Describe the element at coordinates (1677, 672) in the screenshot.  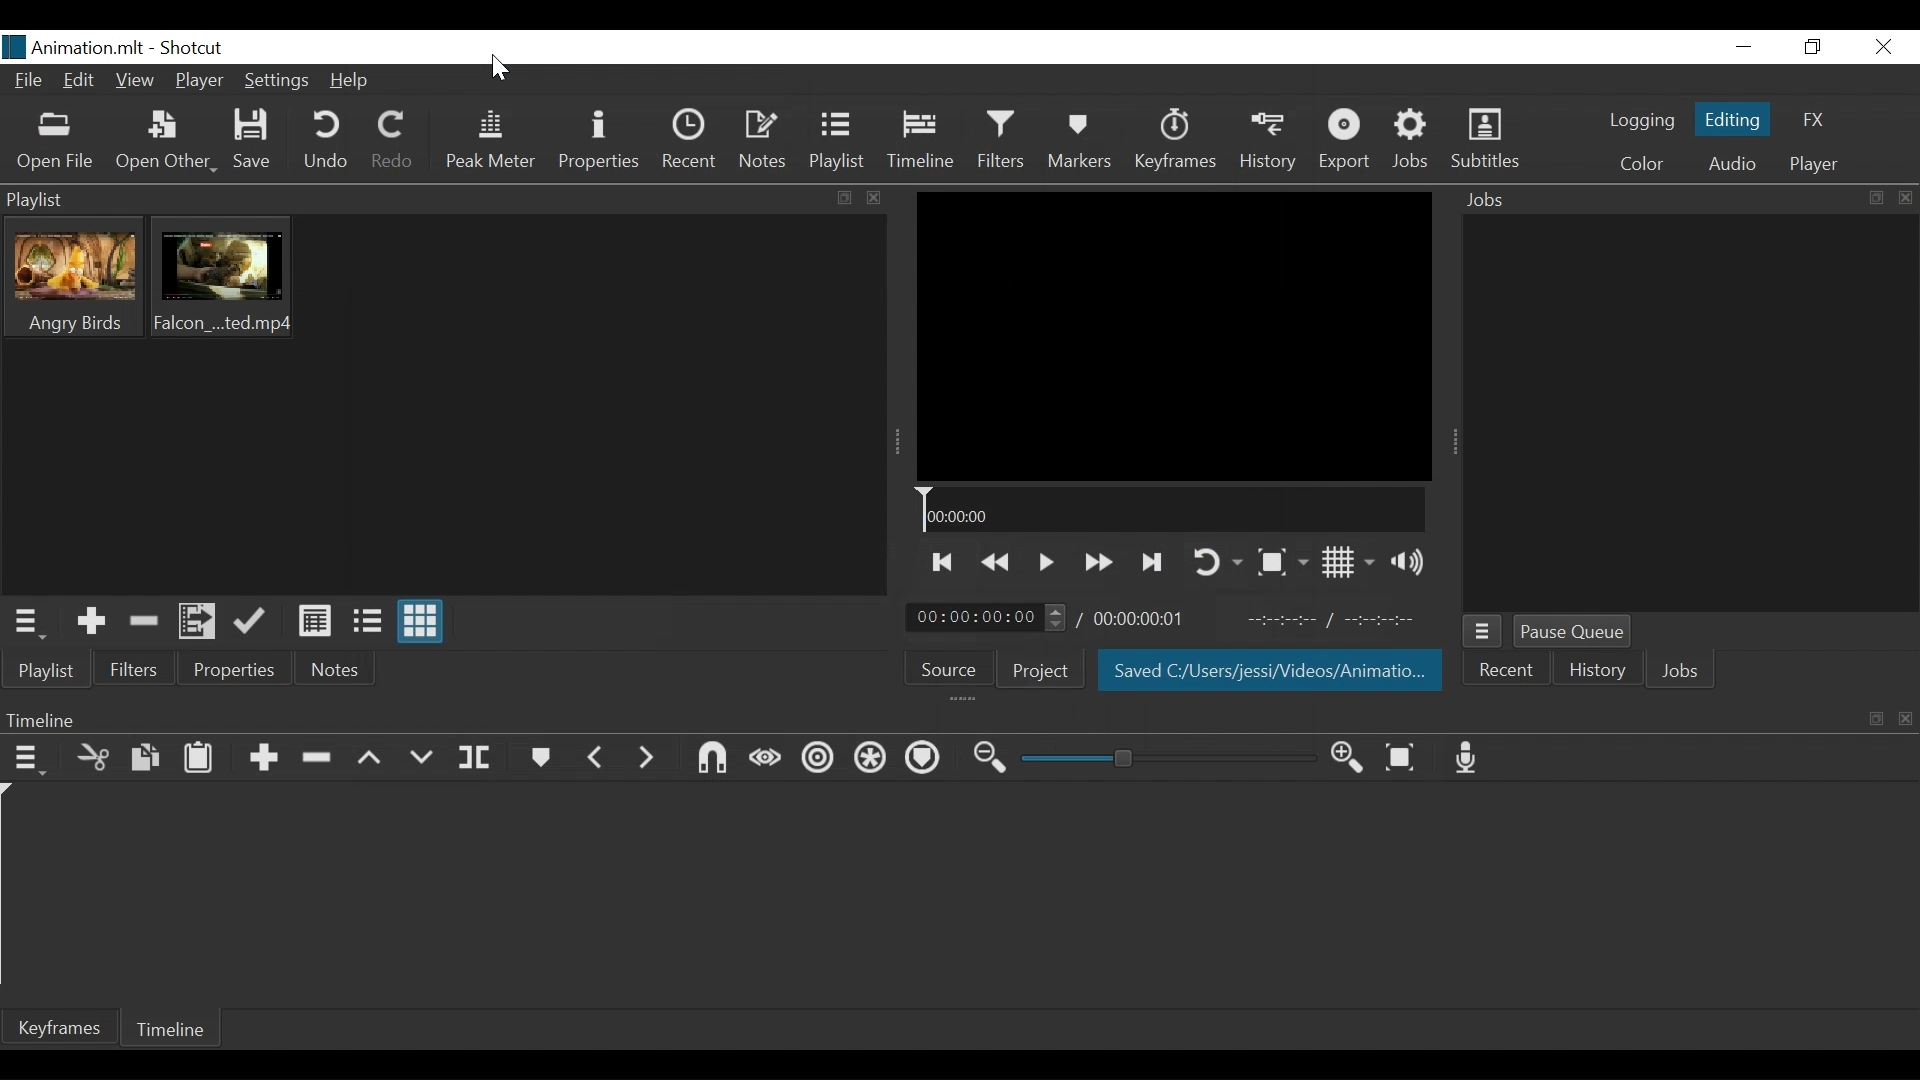
I see `Jobs` at that location.